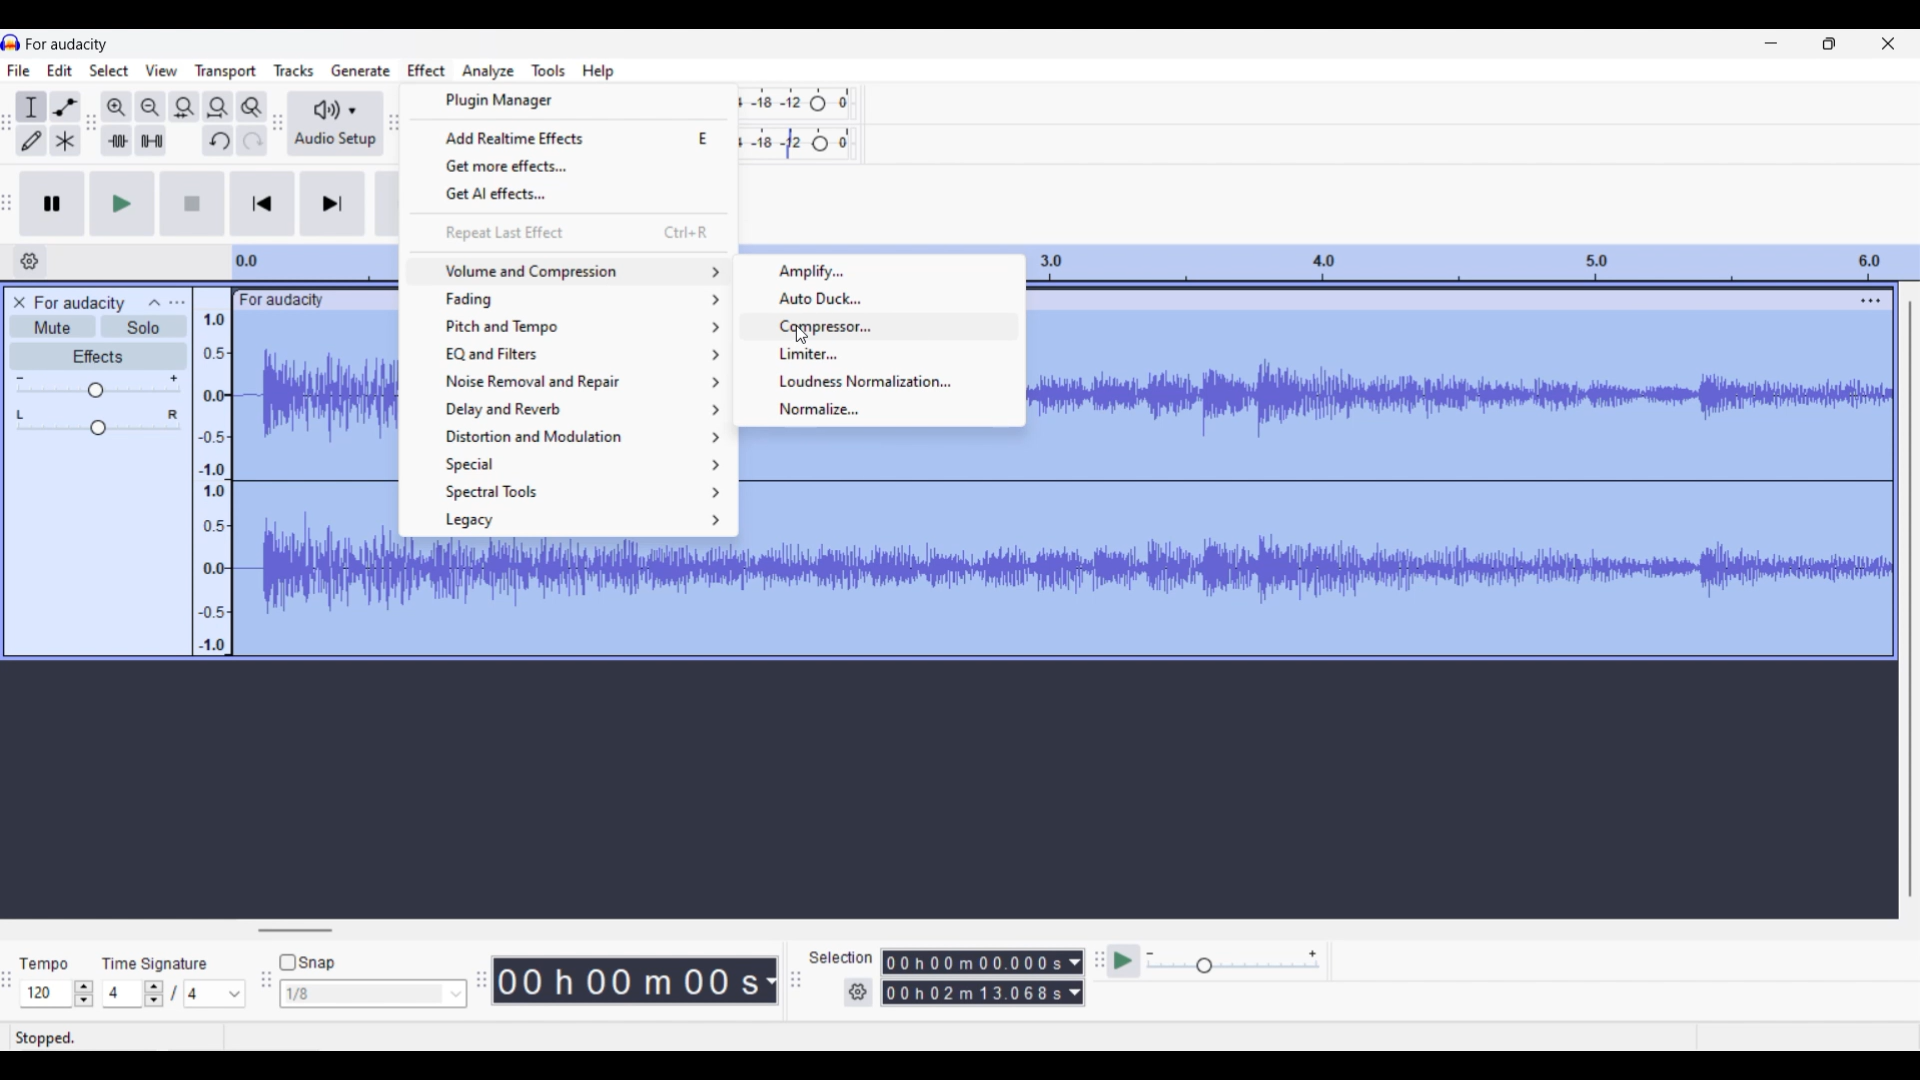  Describe the element at coordinates (570, 410) in the screenshot. I see `Delay and reverb` at that location.